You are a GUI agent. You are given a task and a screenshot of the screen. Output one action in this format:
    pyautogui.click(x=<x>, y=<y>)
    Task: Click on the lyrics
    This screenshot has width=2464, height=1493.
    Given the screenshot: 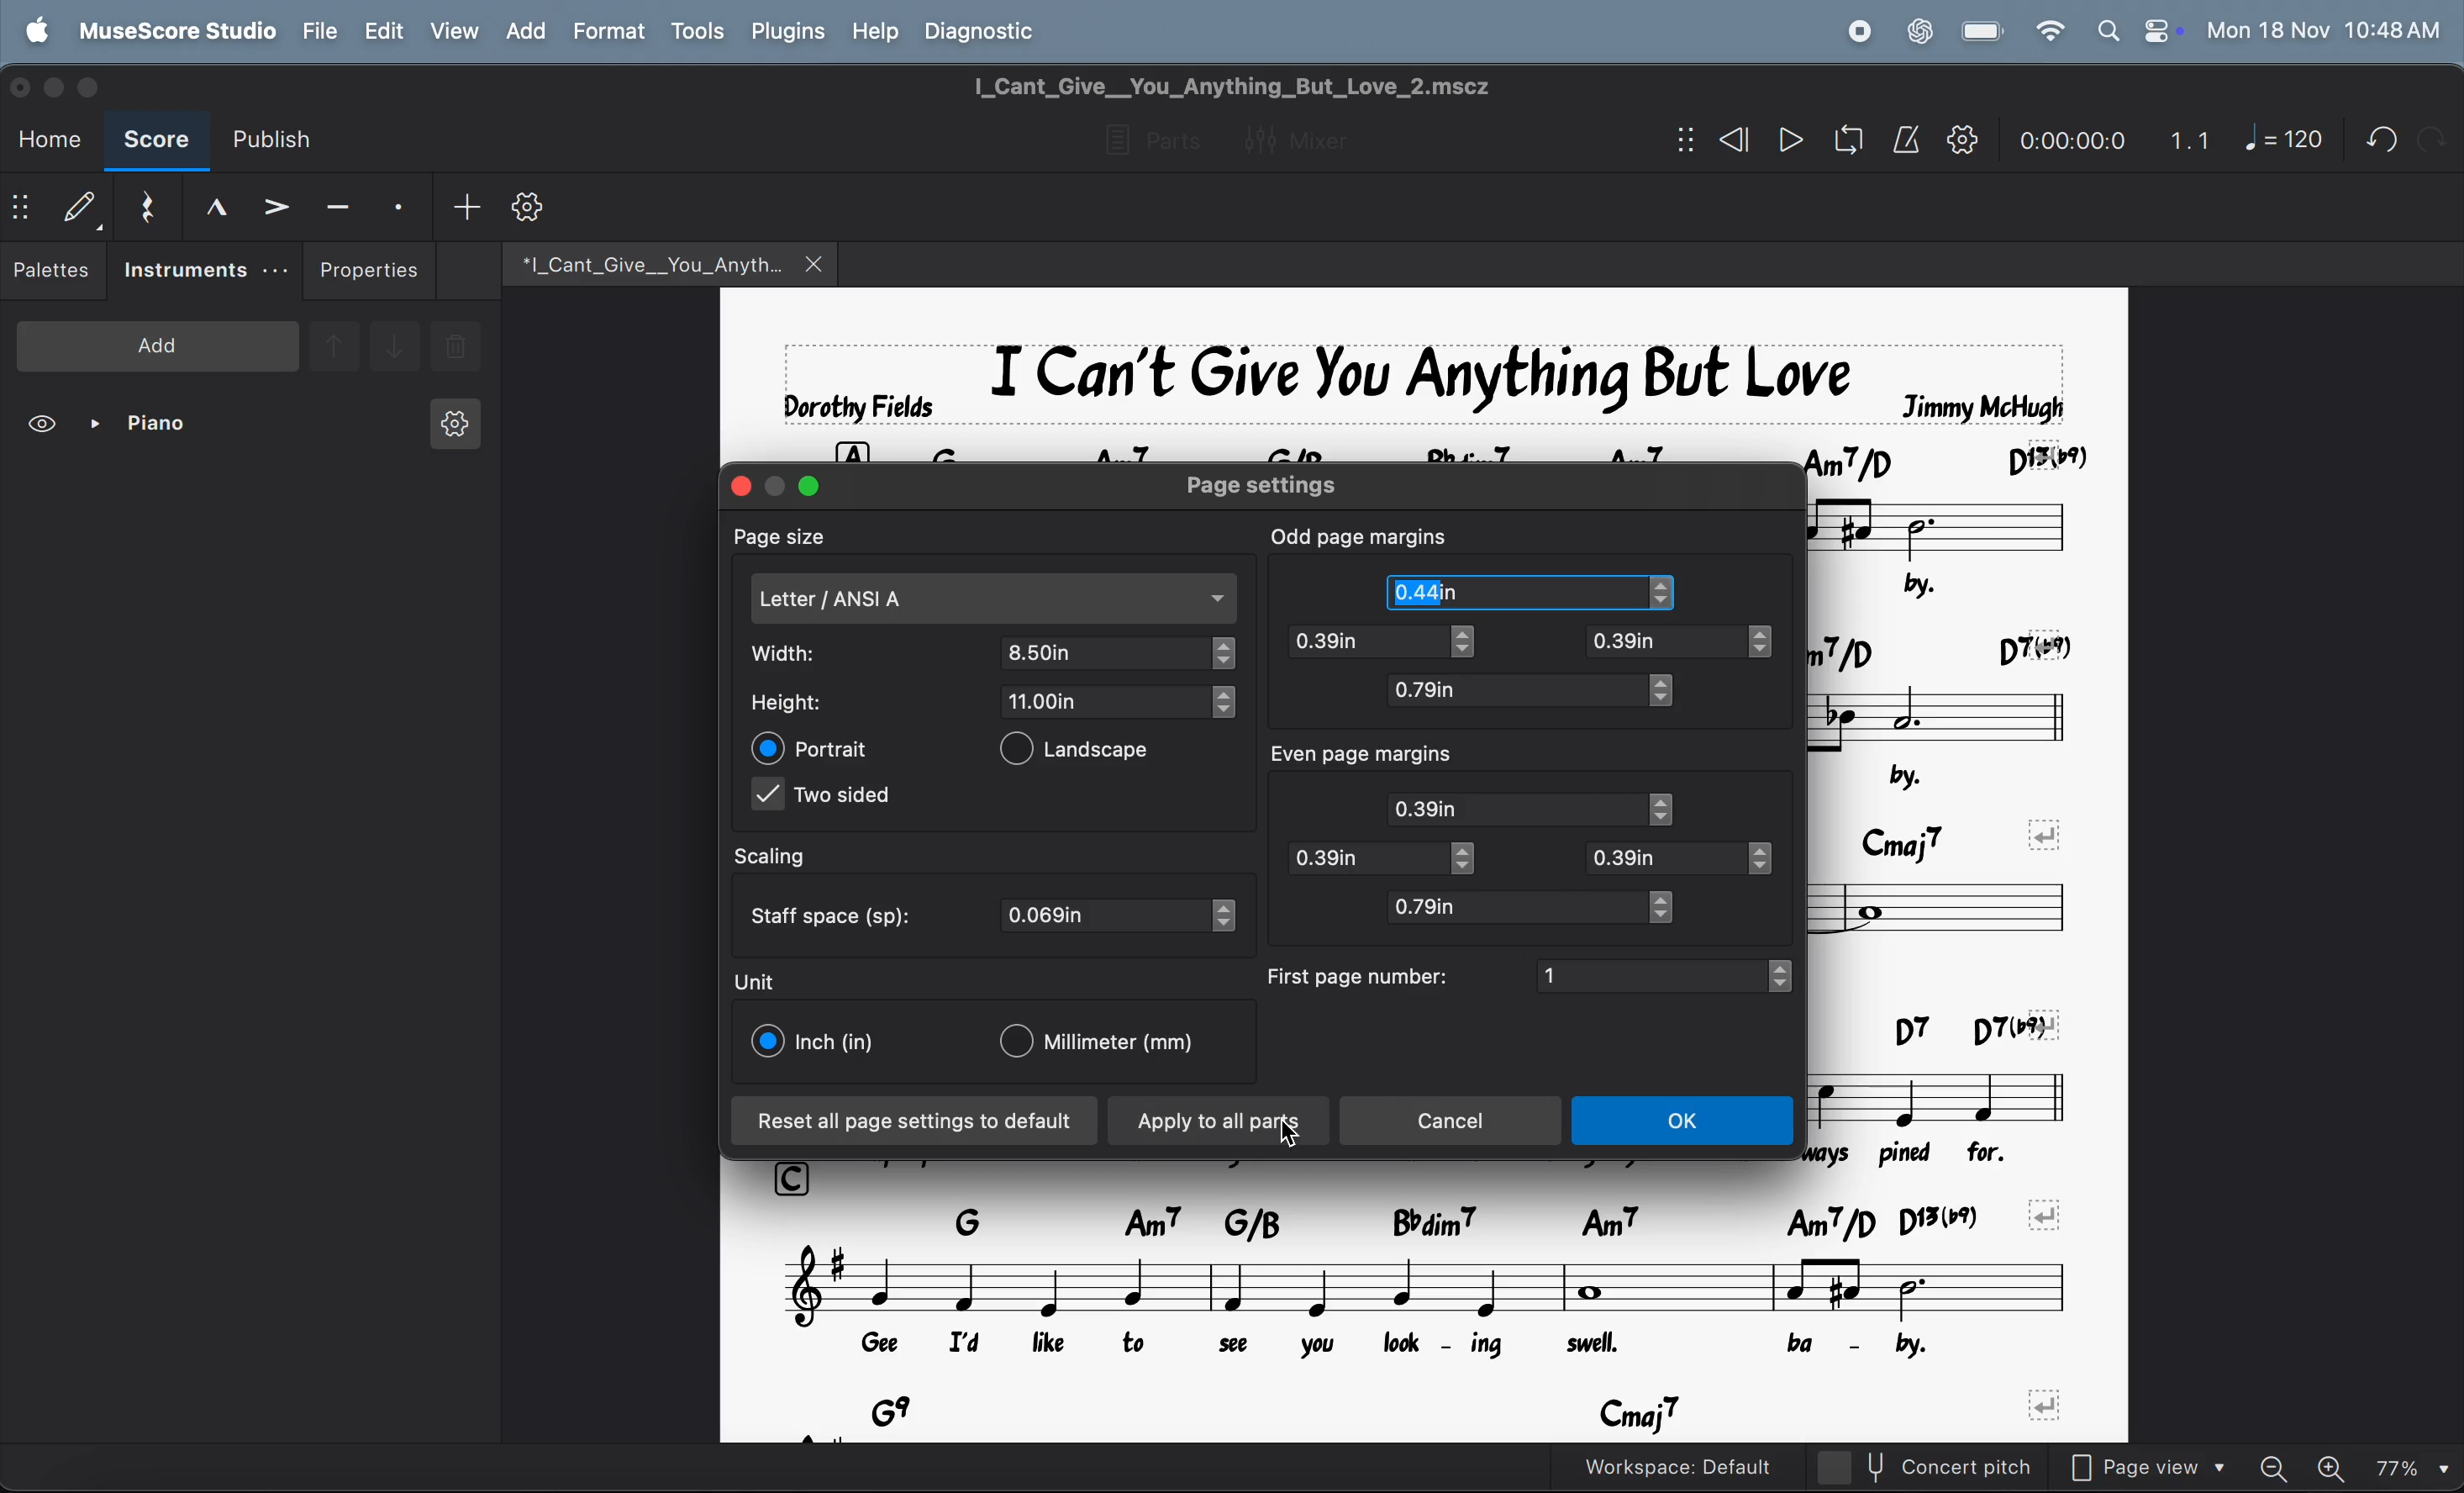 What is the action you would take?
    pyautogui.click(x=1936, y=1150)
    